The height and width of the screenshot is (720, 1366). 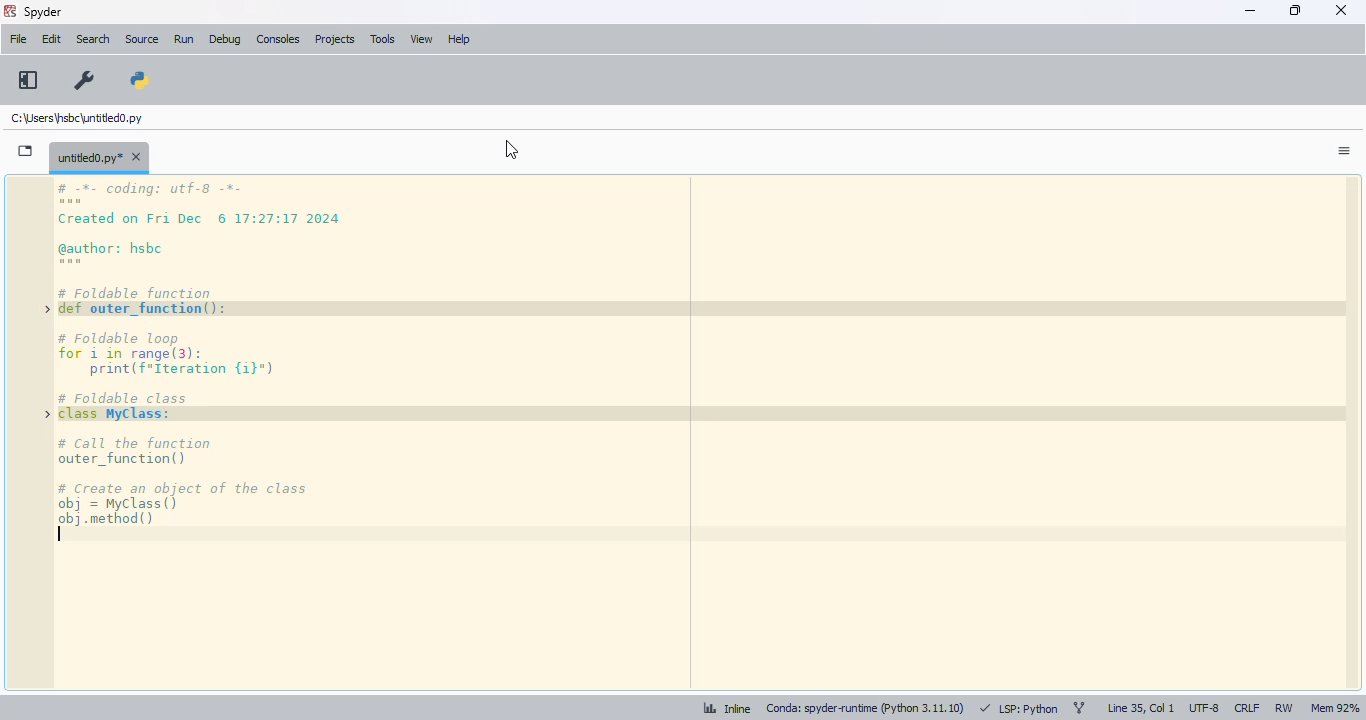 What do you see at coordinates (93, 39) in the screenshot?
I see `search` at bounding box center [93, 39].